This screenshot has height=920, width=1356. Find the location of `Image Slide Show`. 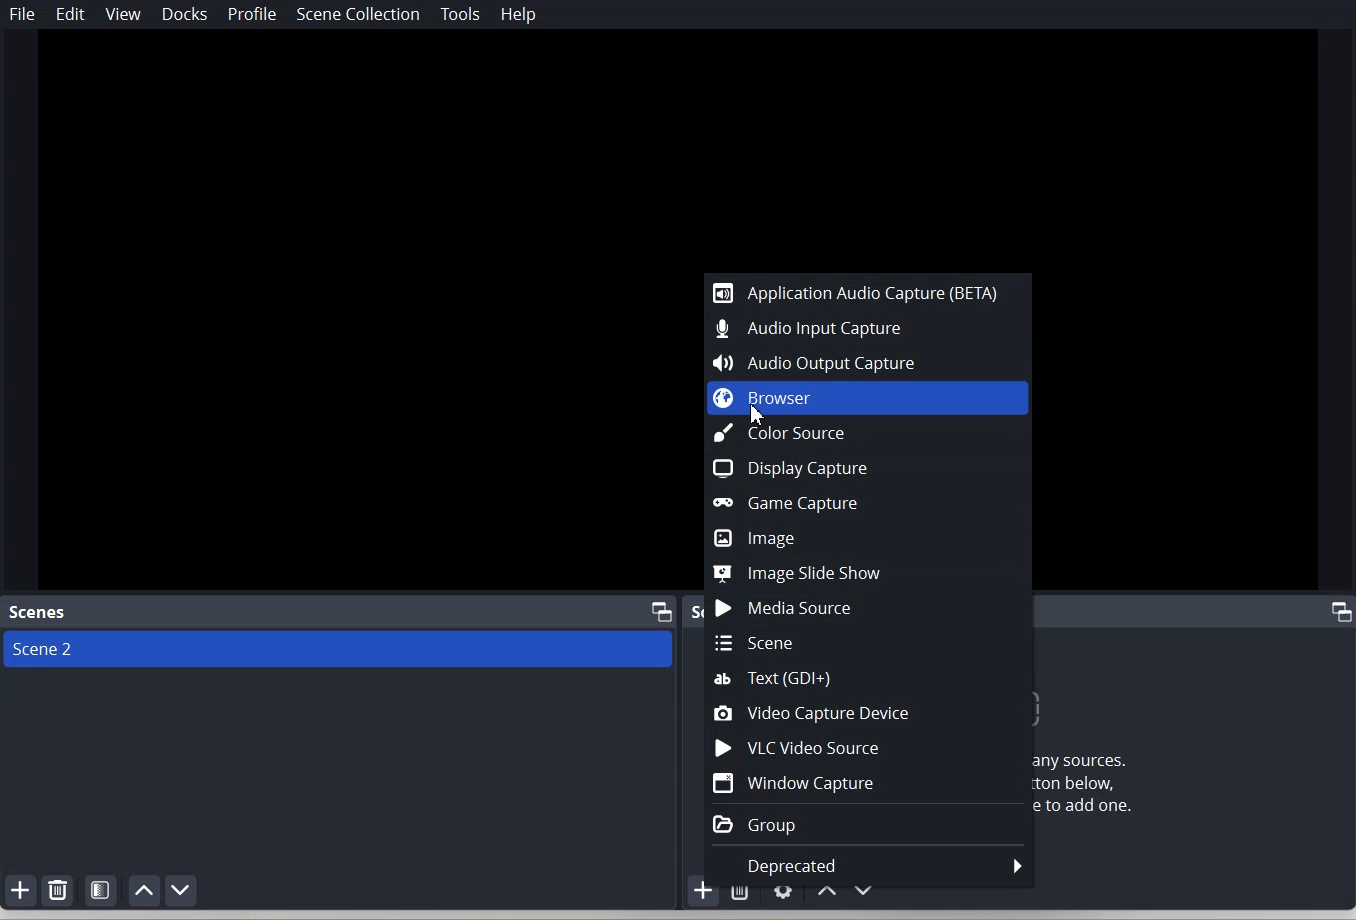

Image Slide Show is located at coordinates (869, 573).